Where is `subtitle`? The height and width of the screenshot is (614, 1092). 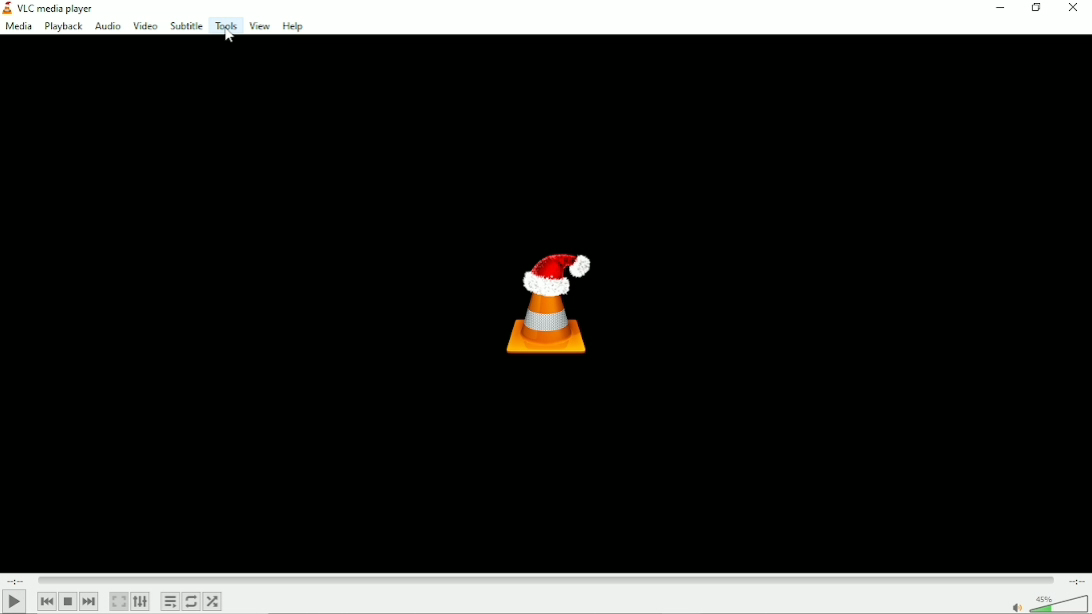
subtitle is located at coordinates (186, 25).